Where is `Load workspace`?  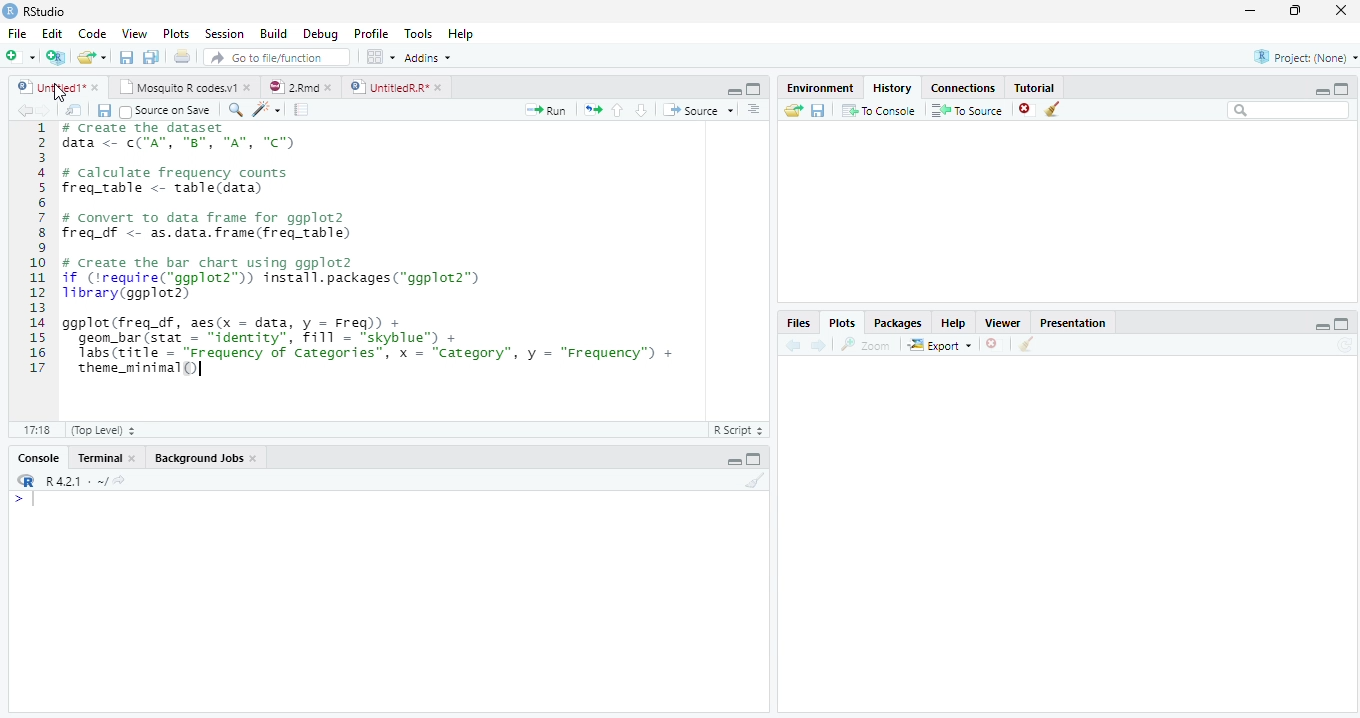 Load workspace is located at coordinates (790, 112).